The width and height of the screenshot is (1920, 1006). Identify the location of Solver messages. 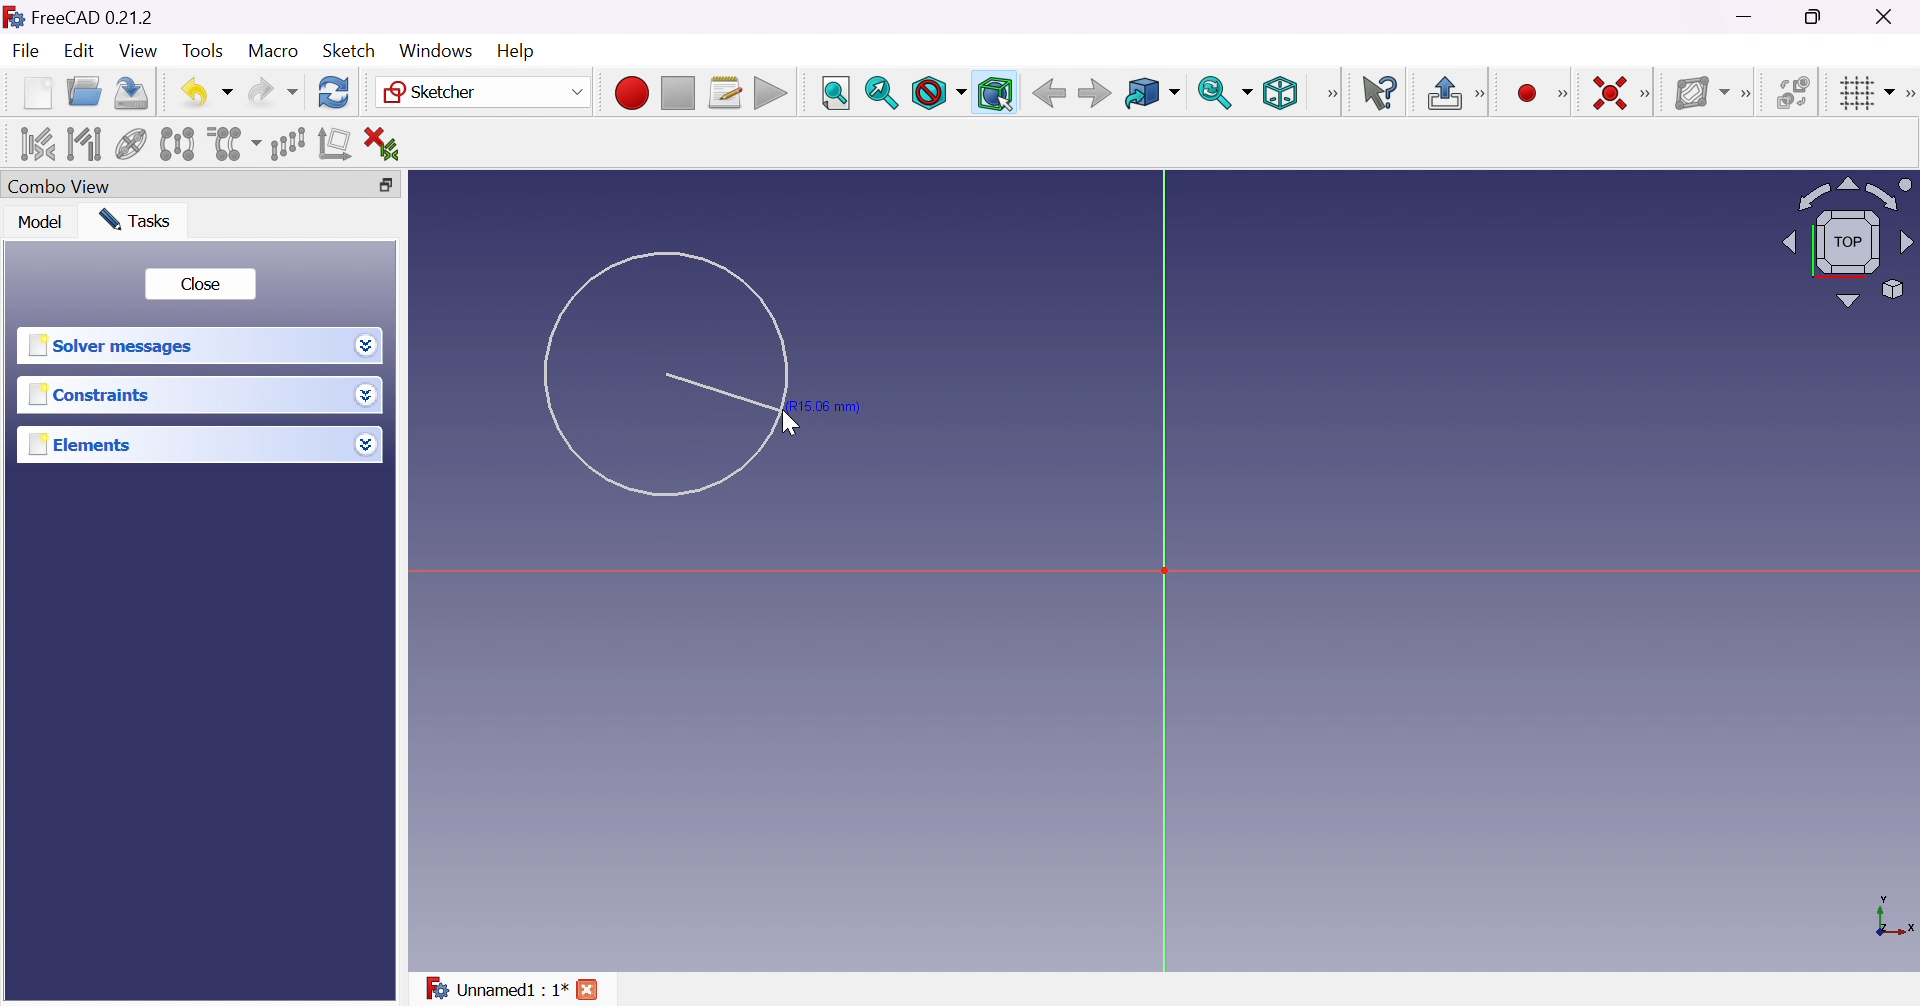
(110, 346).